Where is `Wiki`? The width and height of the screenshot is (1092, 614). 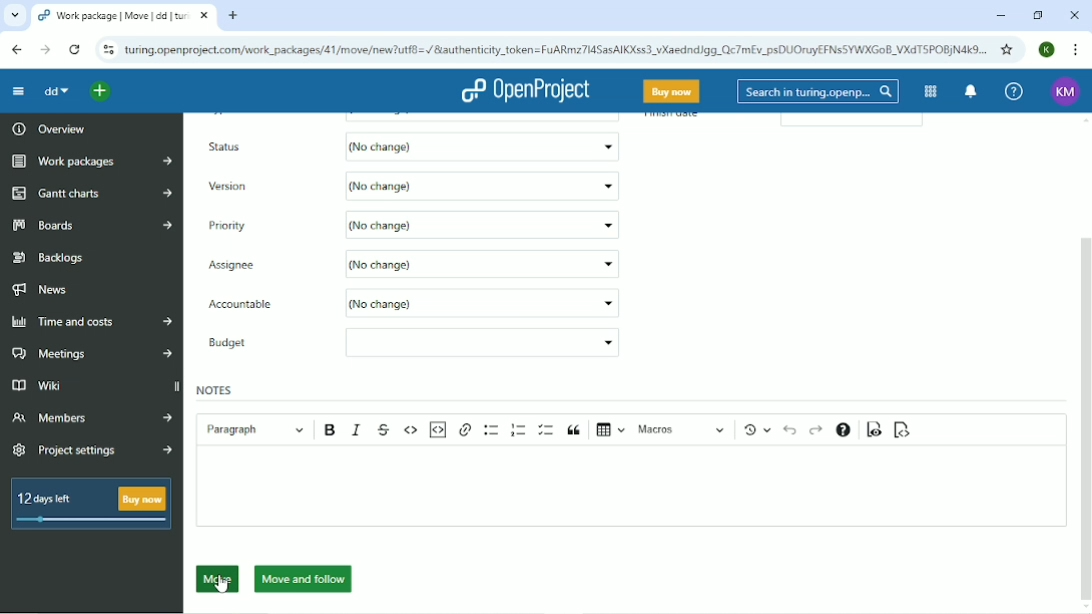 Wiki is located at coordinates (62, 385).